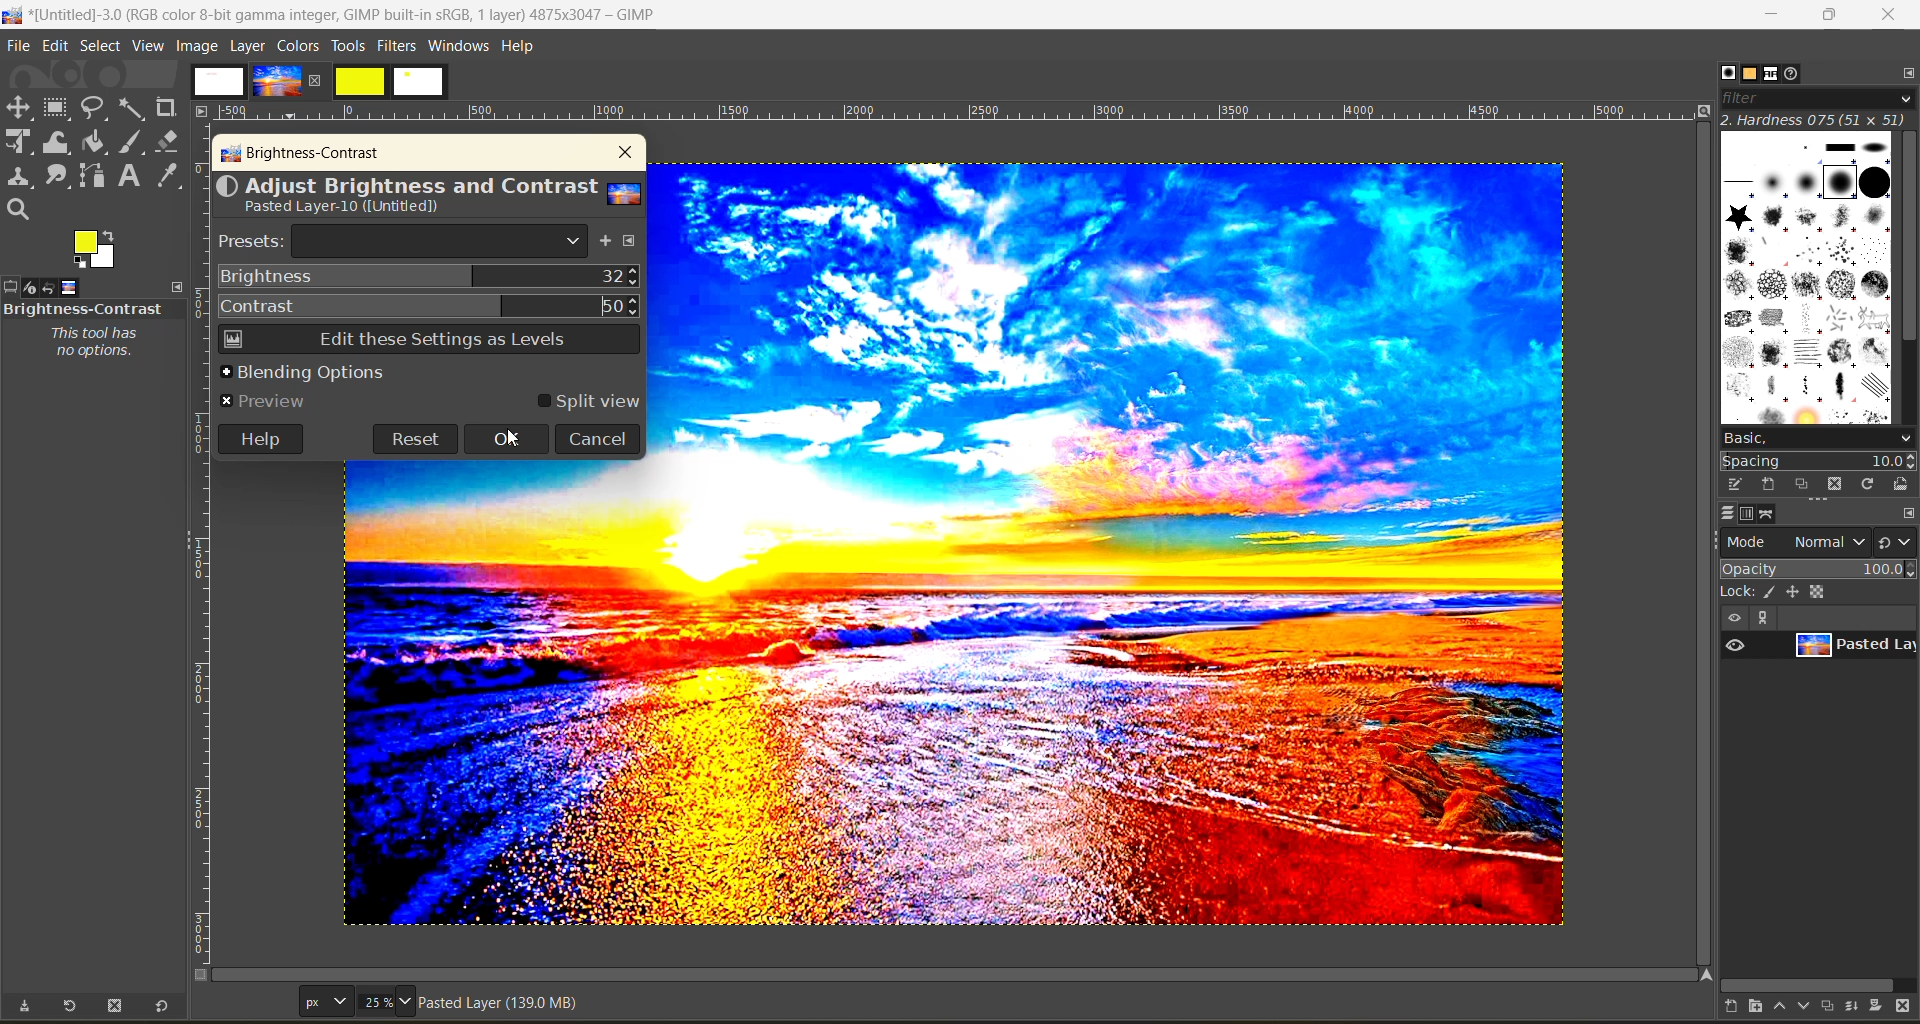  Describe the element at coordinates (1735, 644) in the screenshot. I see `preview` at that location.